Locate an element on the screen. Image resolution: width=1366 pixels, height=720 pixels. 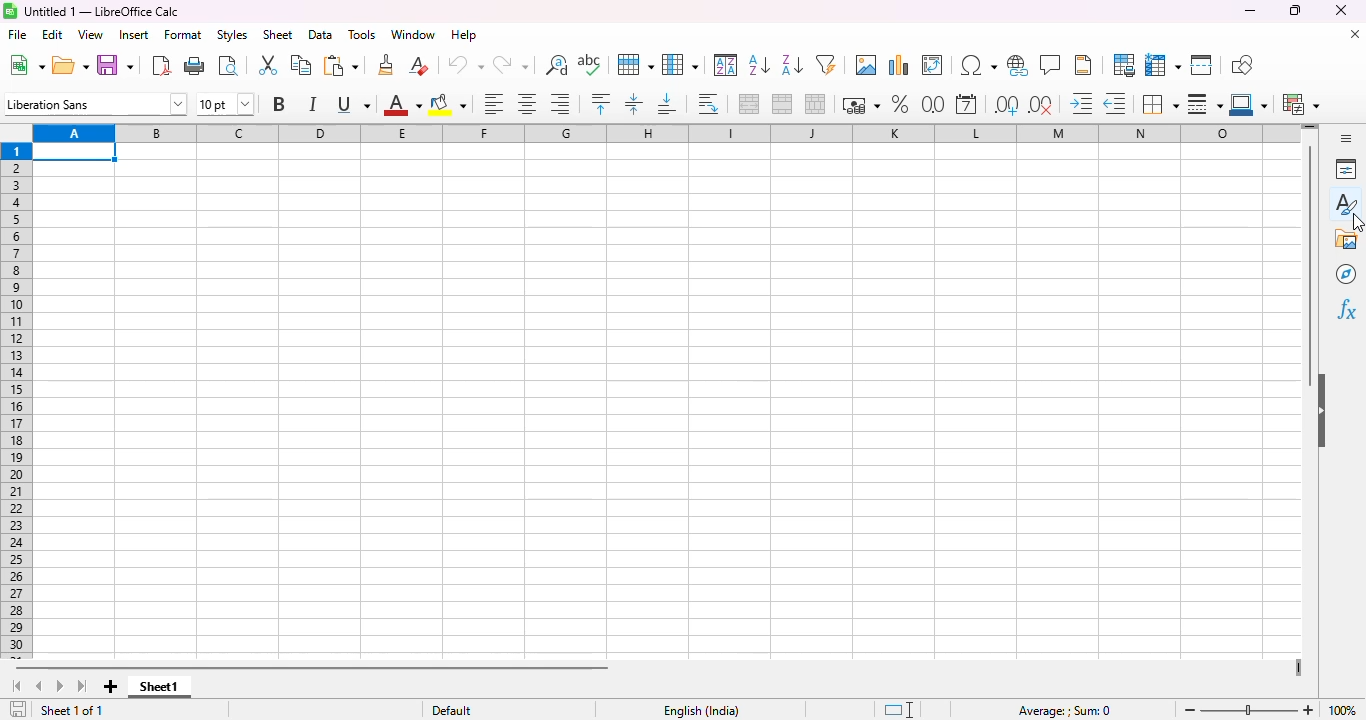
cut is located at coordinates (267, 65).